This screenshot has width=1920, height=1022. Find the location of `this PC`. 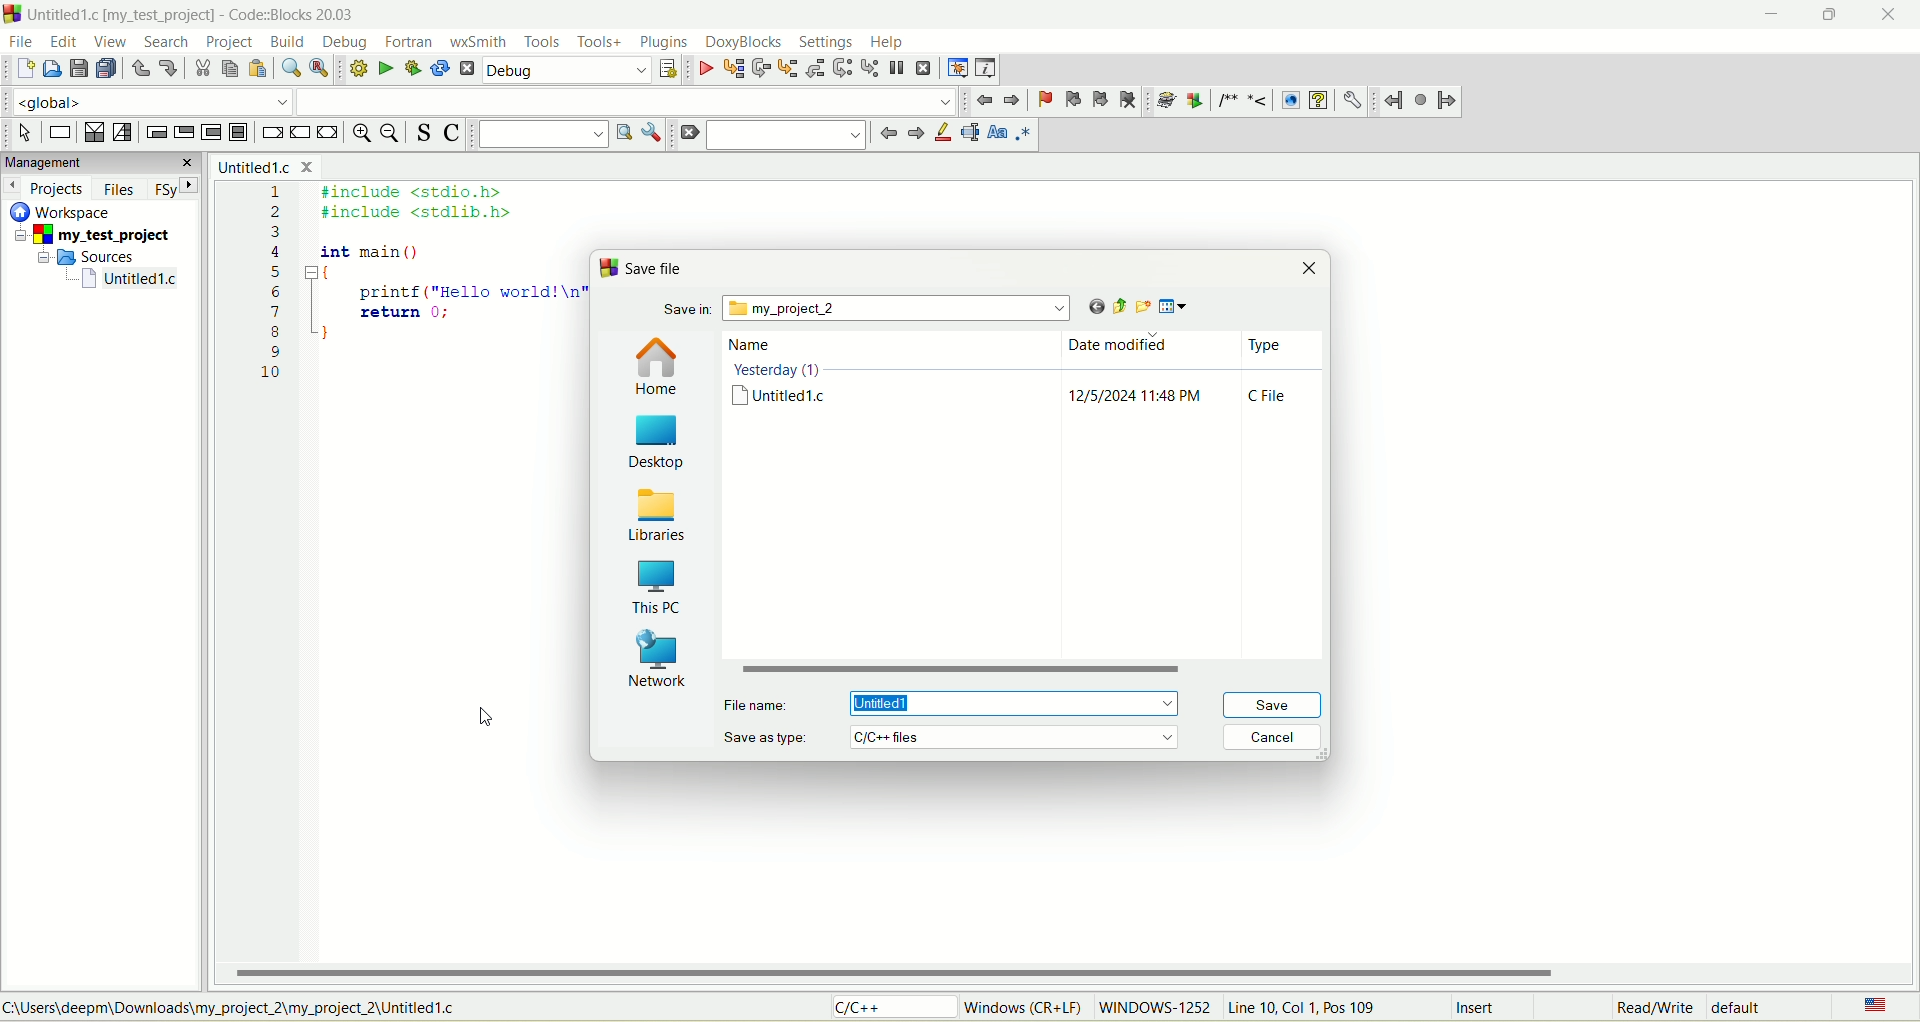

this PC is located at coordinates (659, 585).